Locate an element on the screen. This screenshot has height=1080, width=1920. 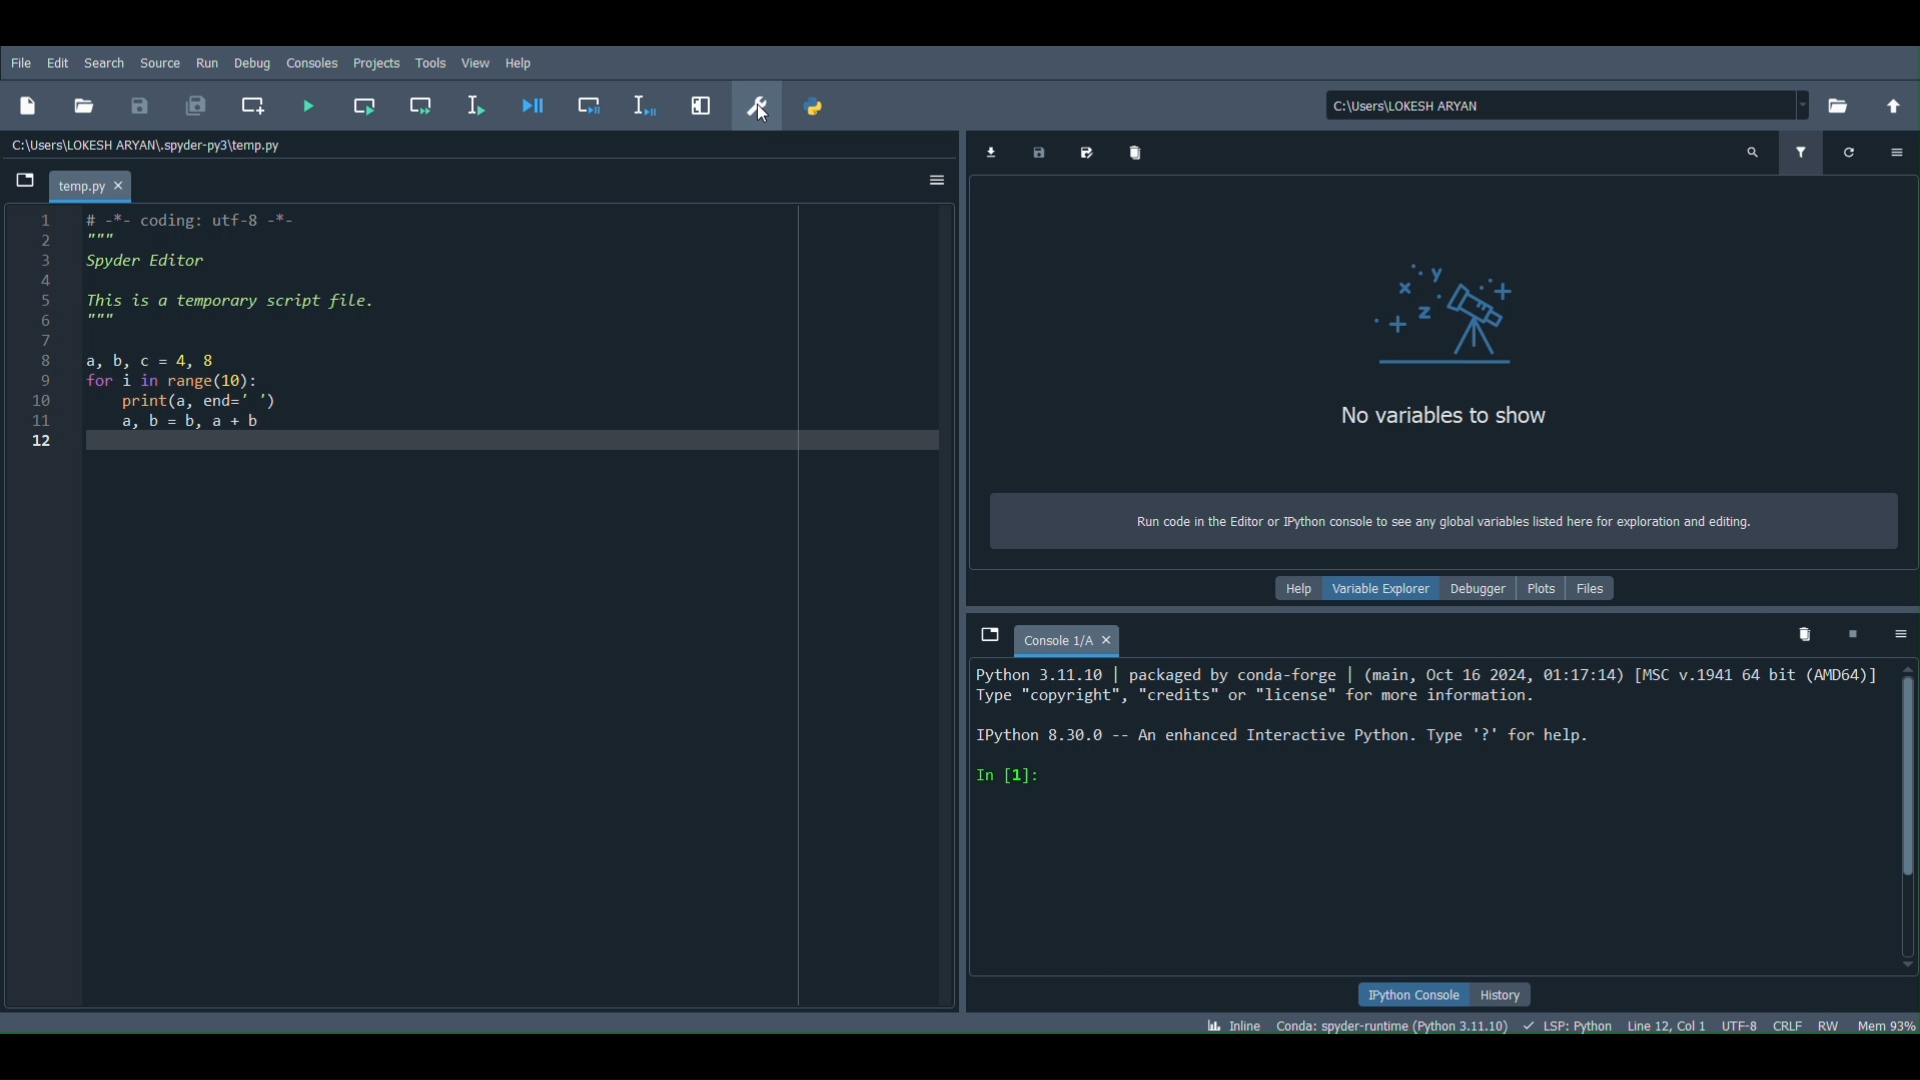
Open file (Ctrl + O) is located at coordinates (84, 105).